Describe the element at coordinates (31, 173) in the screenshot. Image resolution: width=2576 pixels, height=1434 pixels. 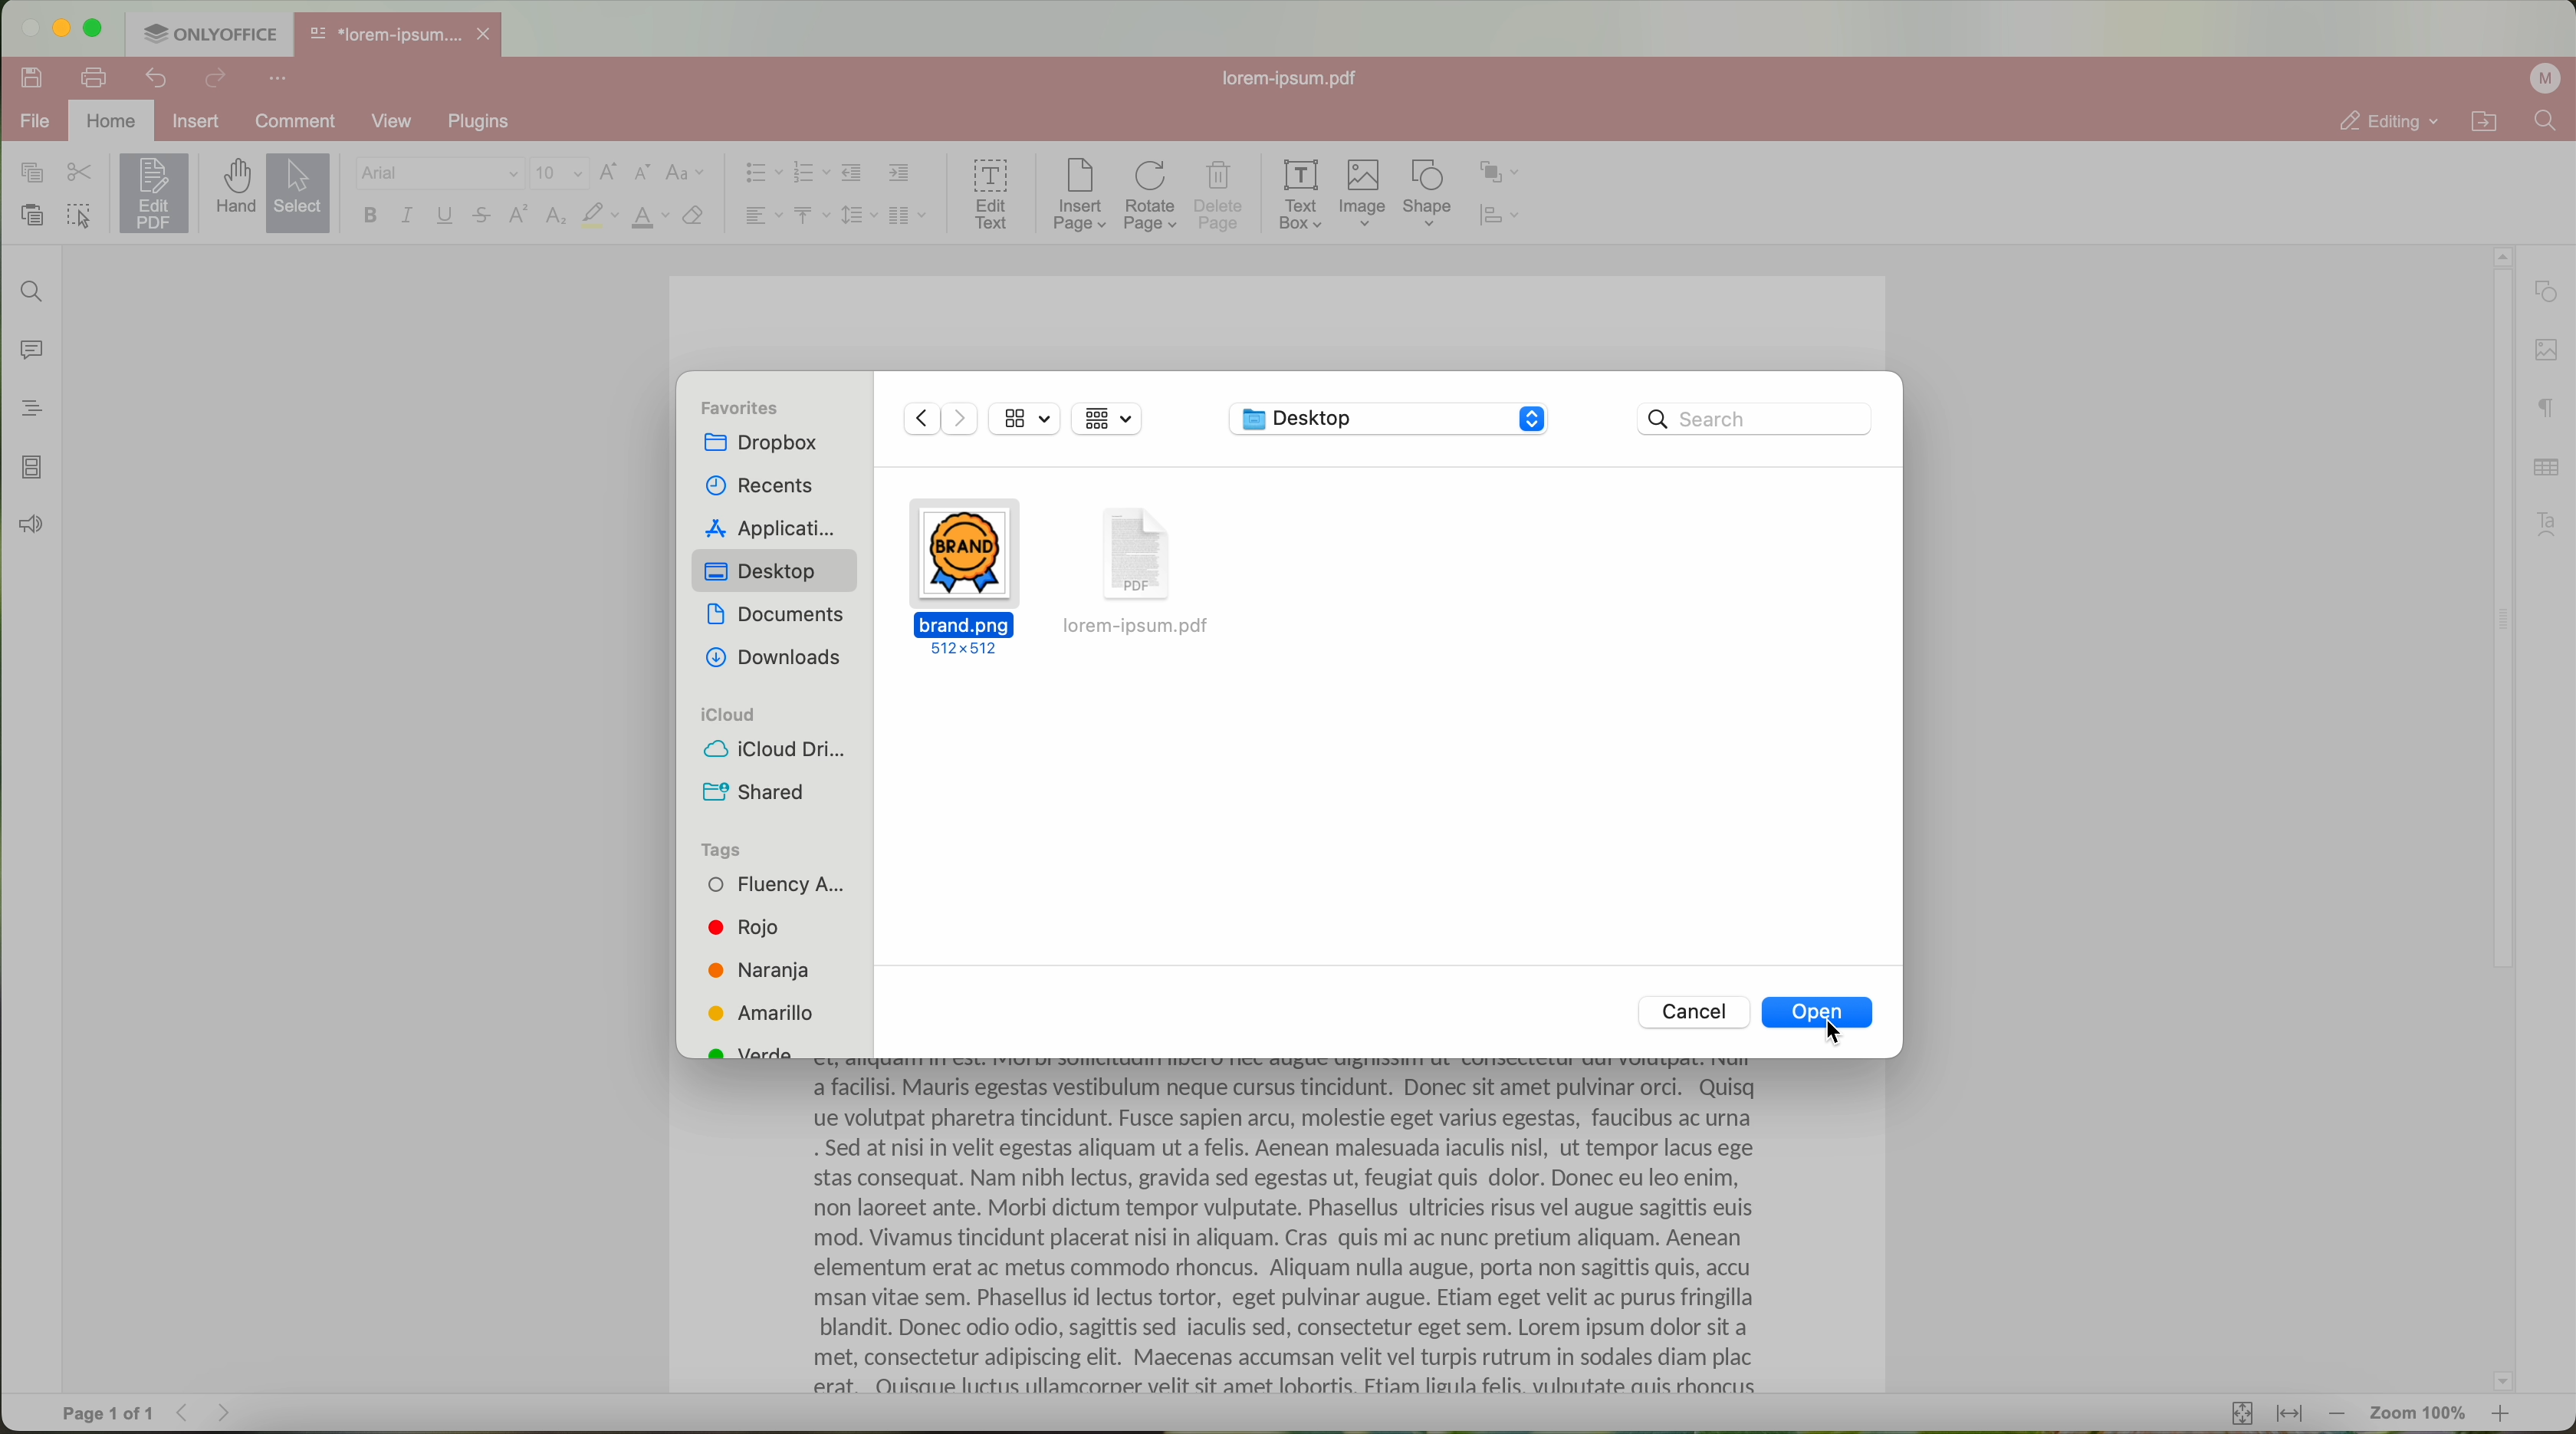
I see `copy` at that location.